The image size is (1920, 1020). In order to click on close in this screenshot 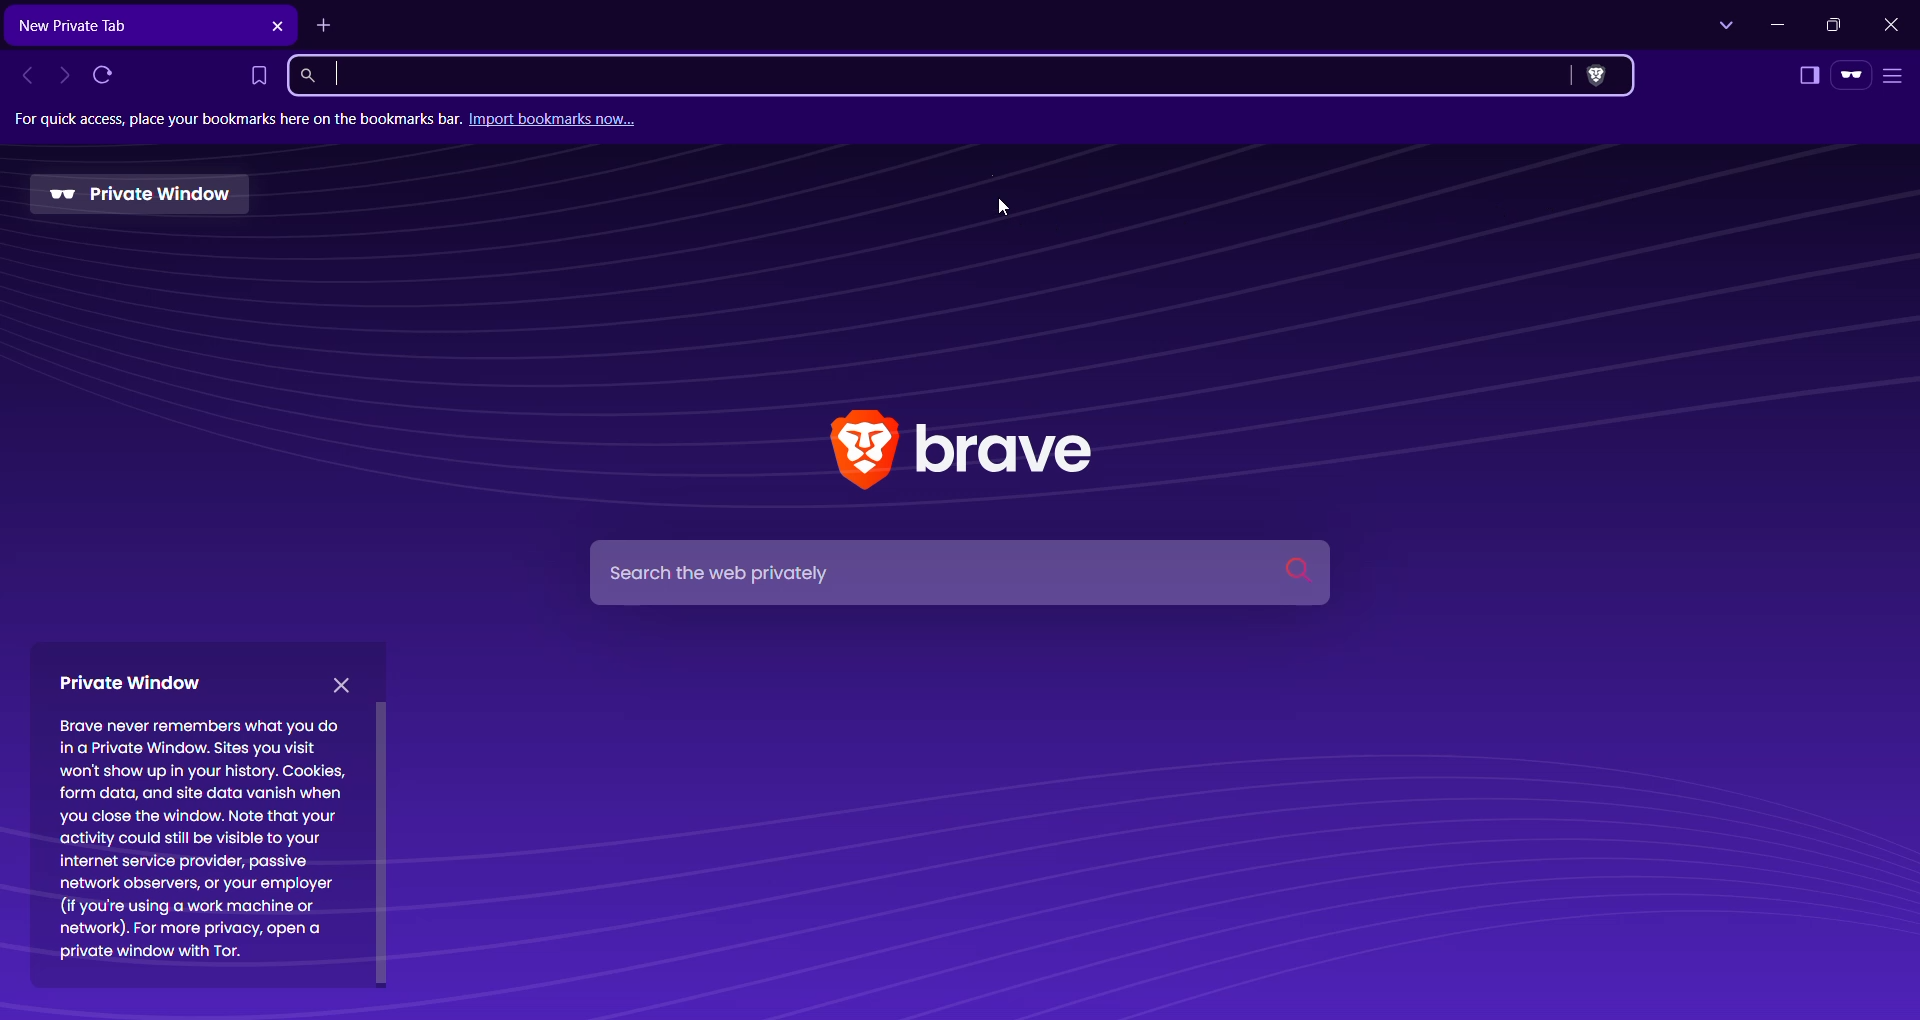, I will do `click(340, 686)`.